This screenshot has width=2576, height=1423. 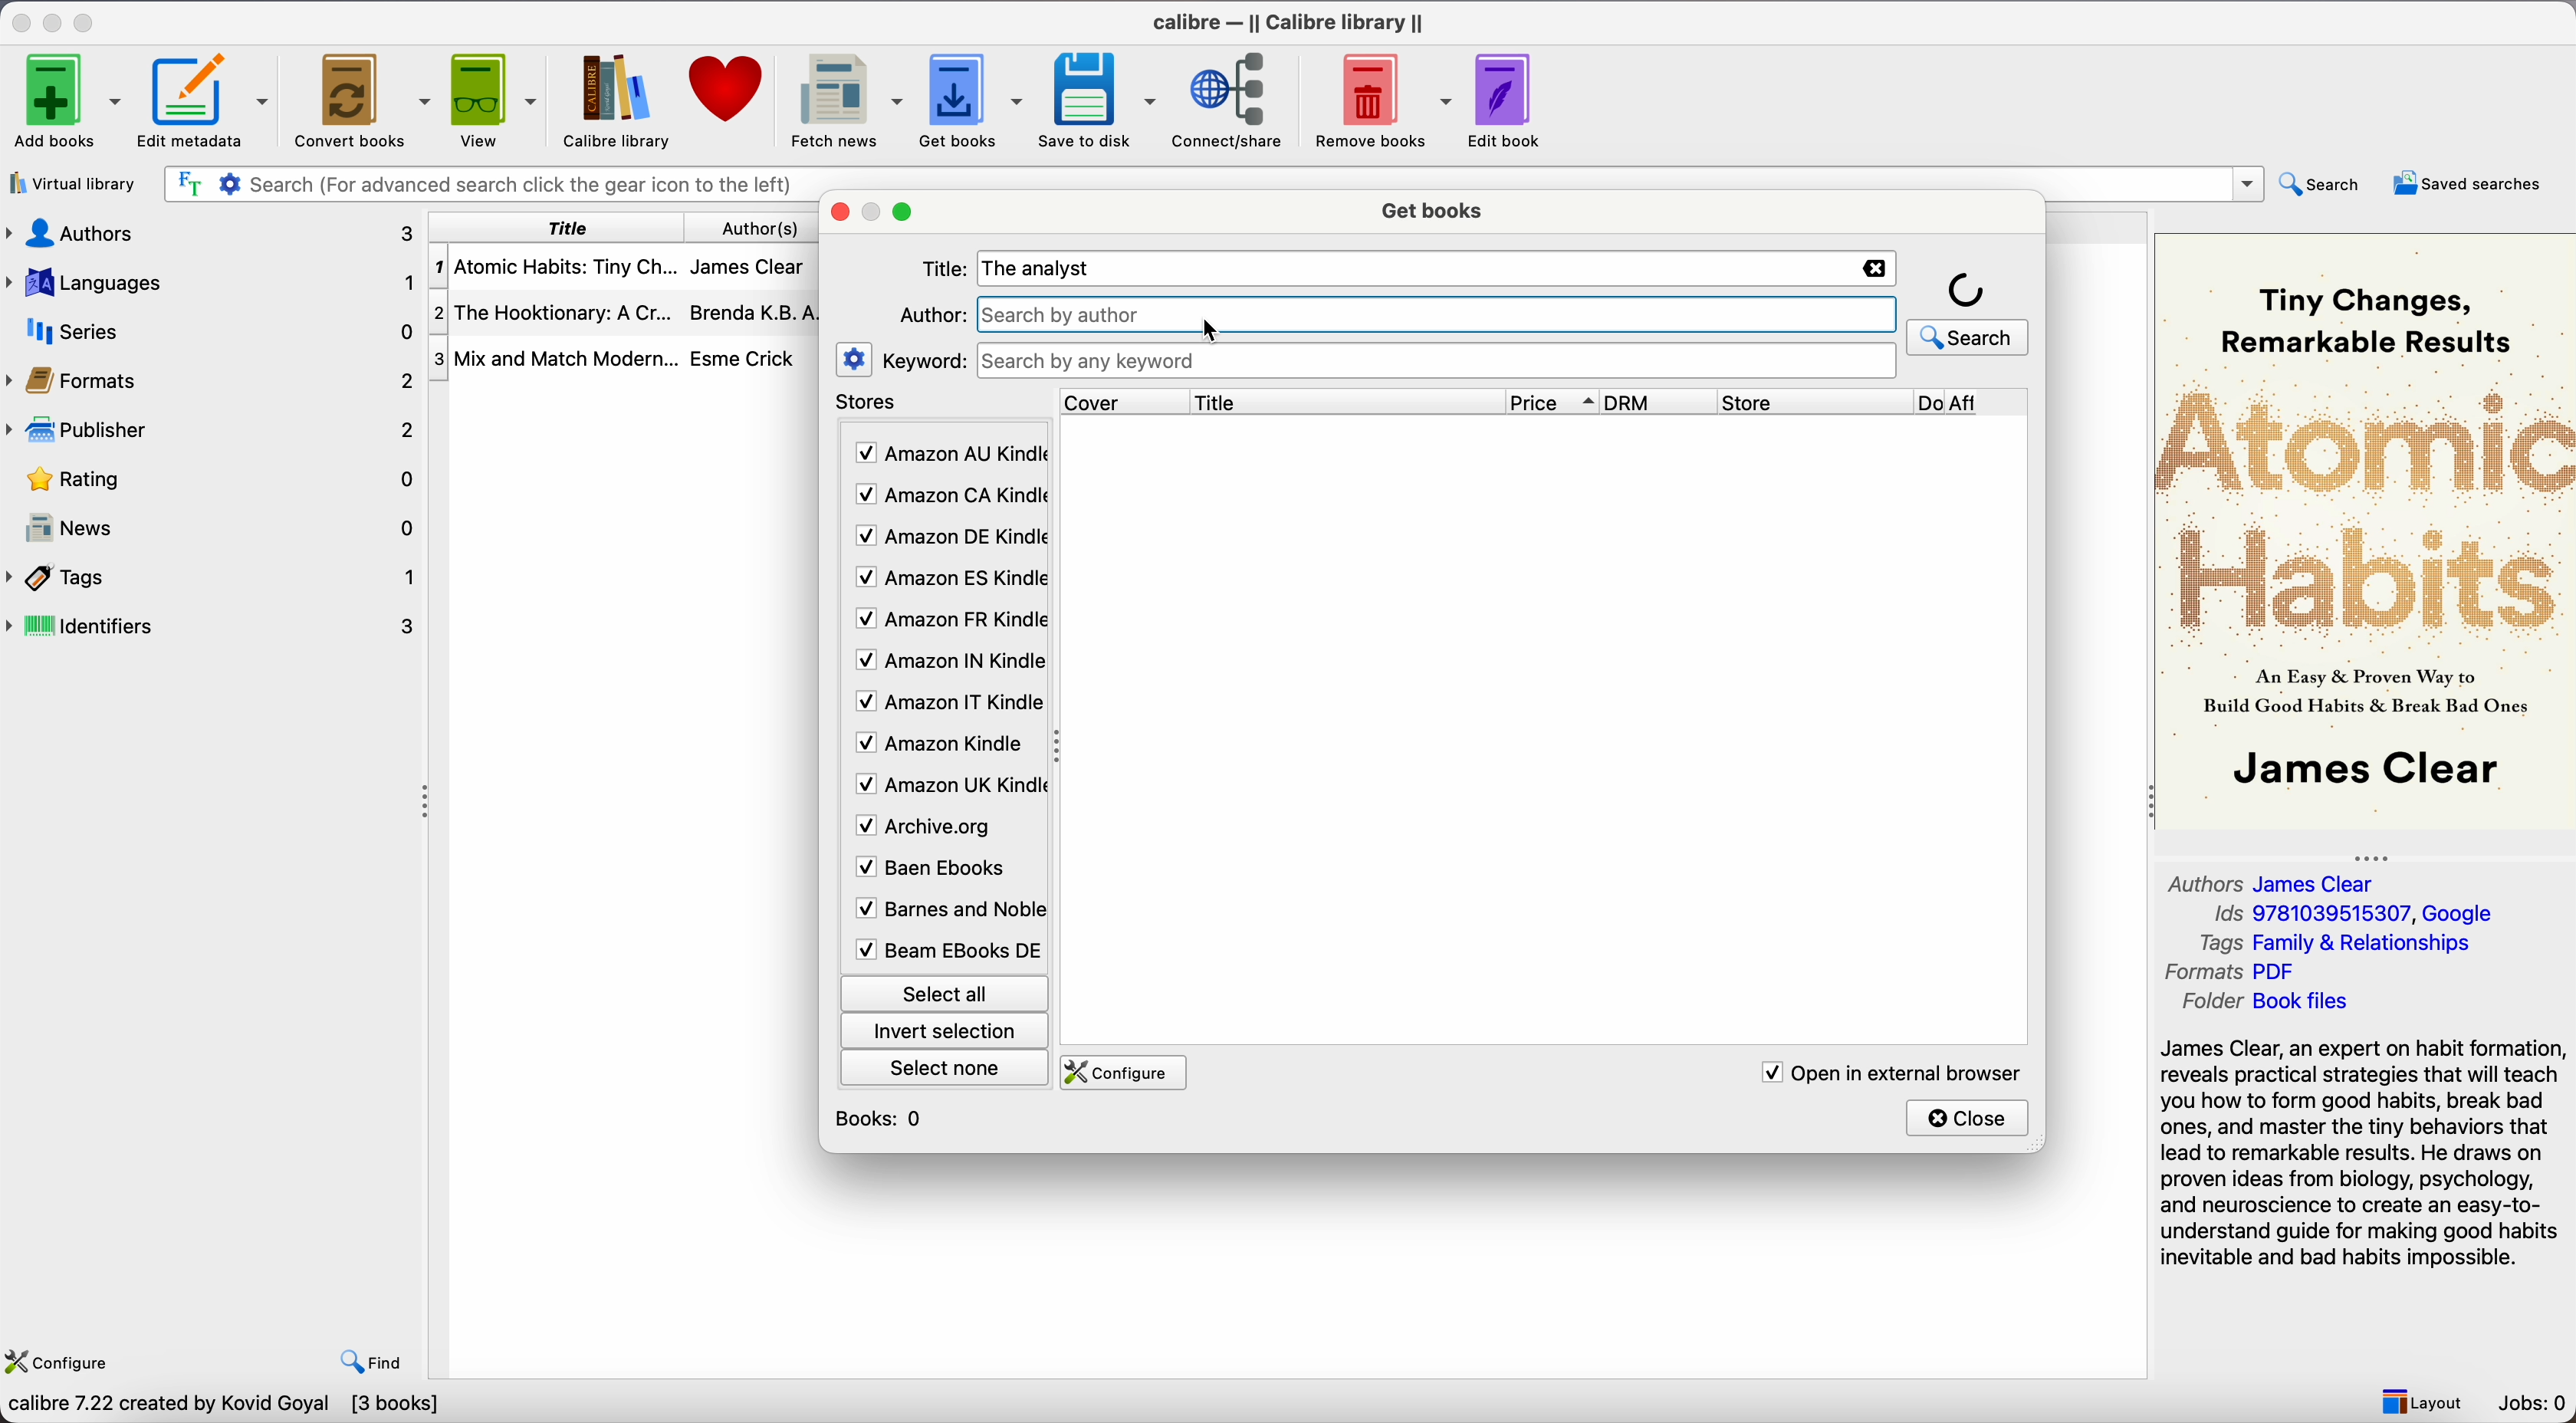 What do you see at coordinates (966, 101) in the screenshot?
I see `click on get books` at bounding box center [966, 101].